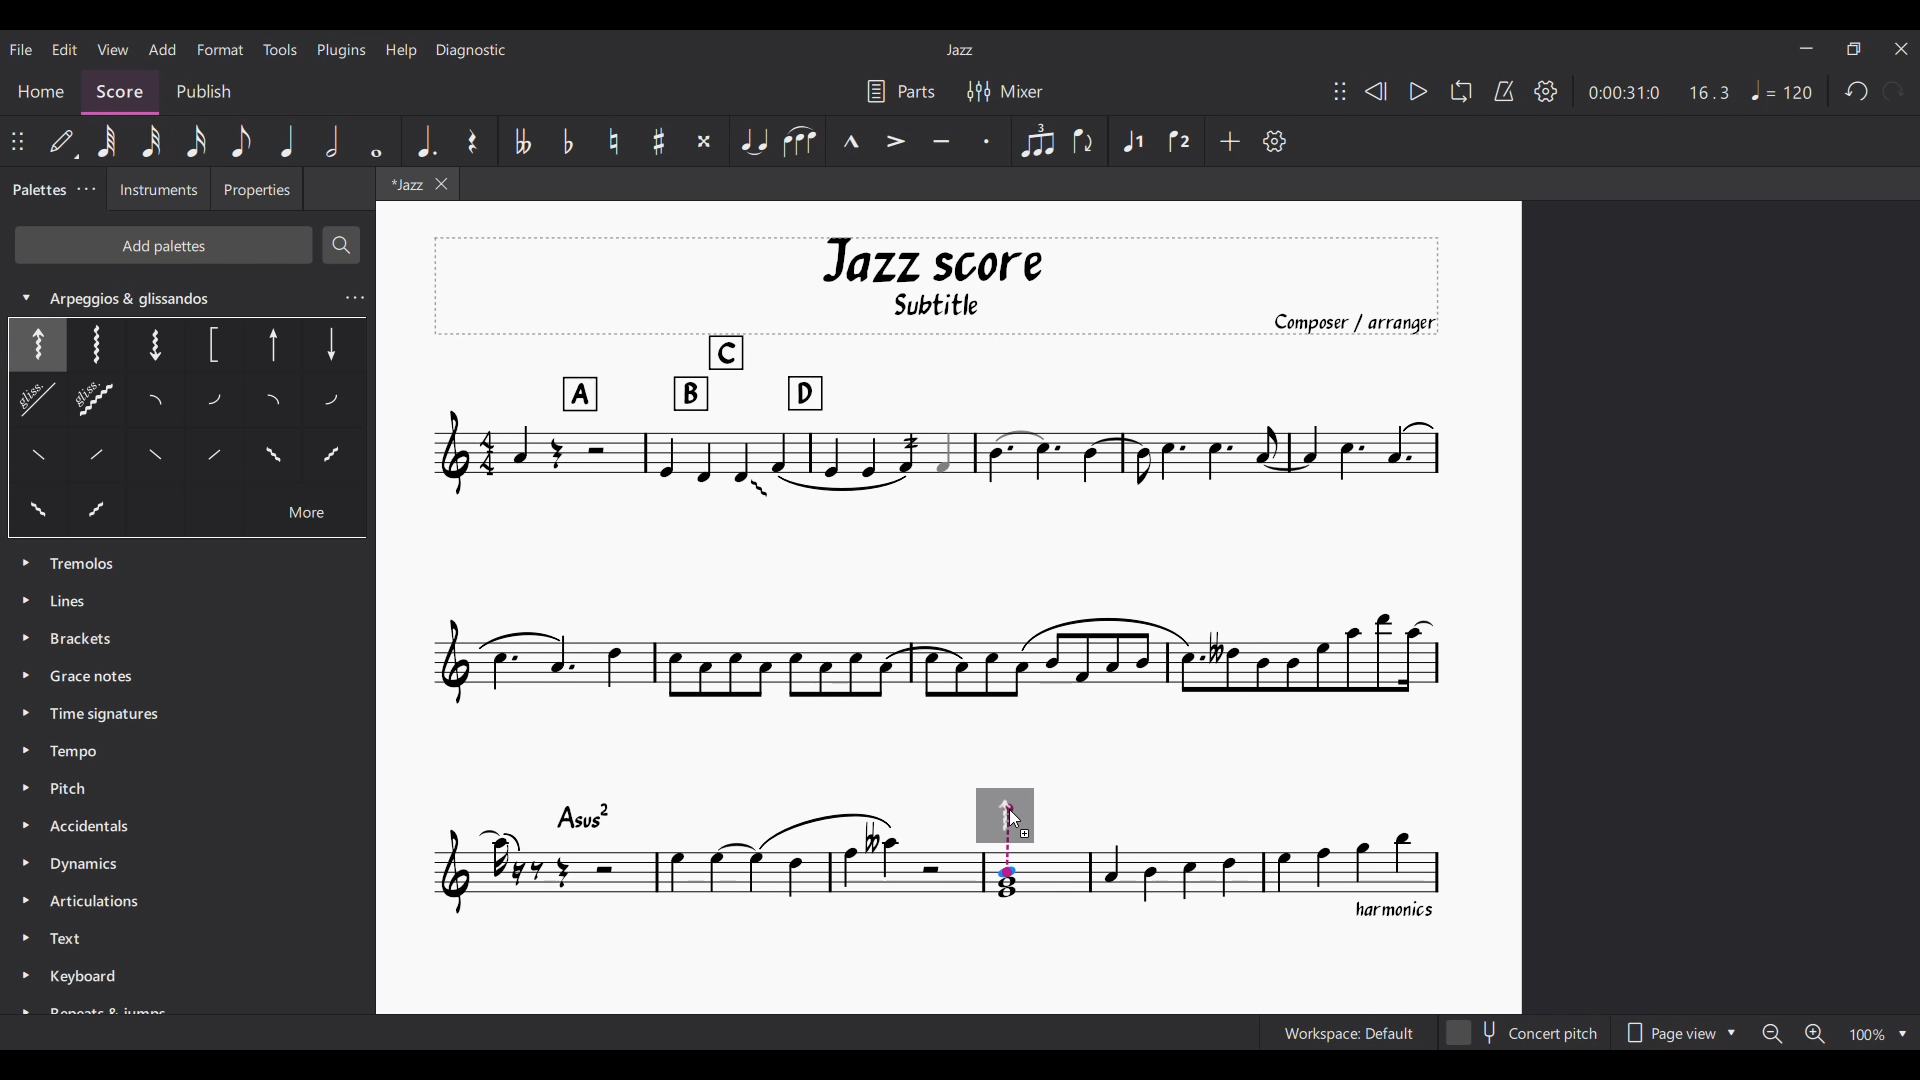 This screenshot has height=1080, width=1920. What do you see at coordinates (1231, 141) in the screenshot?
I see `Add` at bounding box center [1231, 141].